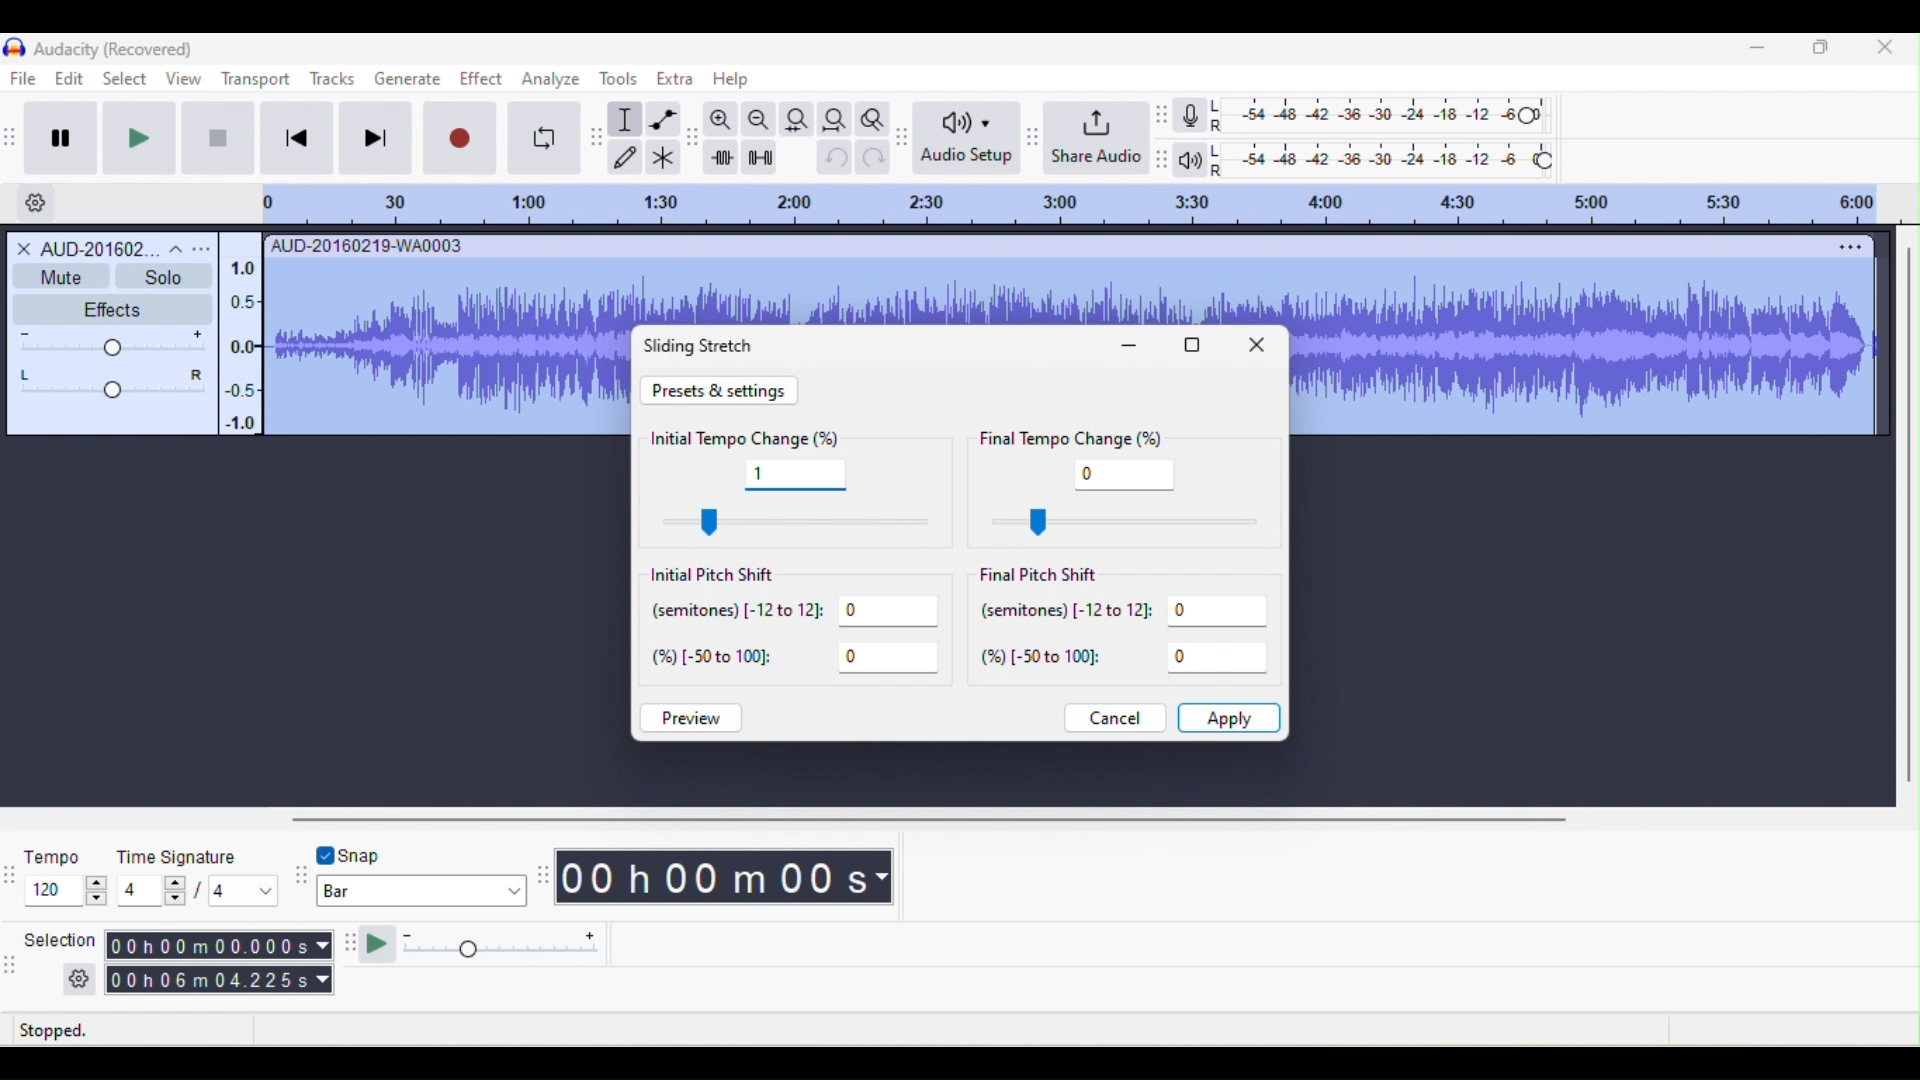 This screenshot has width=1920, height=1080. I want to click on record meter, so click(1191, 116).